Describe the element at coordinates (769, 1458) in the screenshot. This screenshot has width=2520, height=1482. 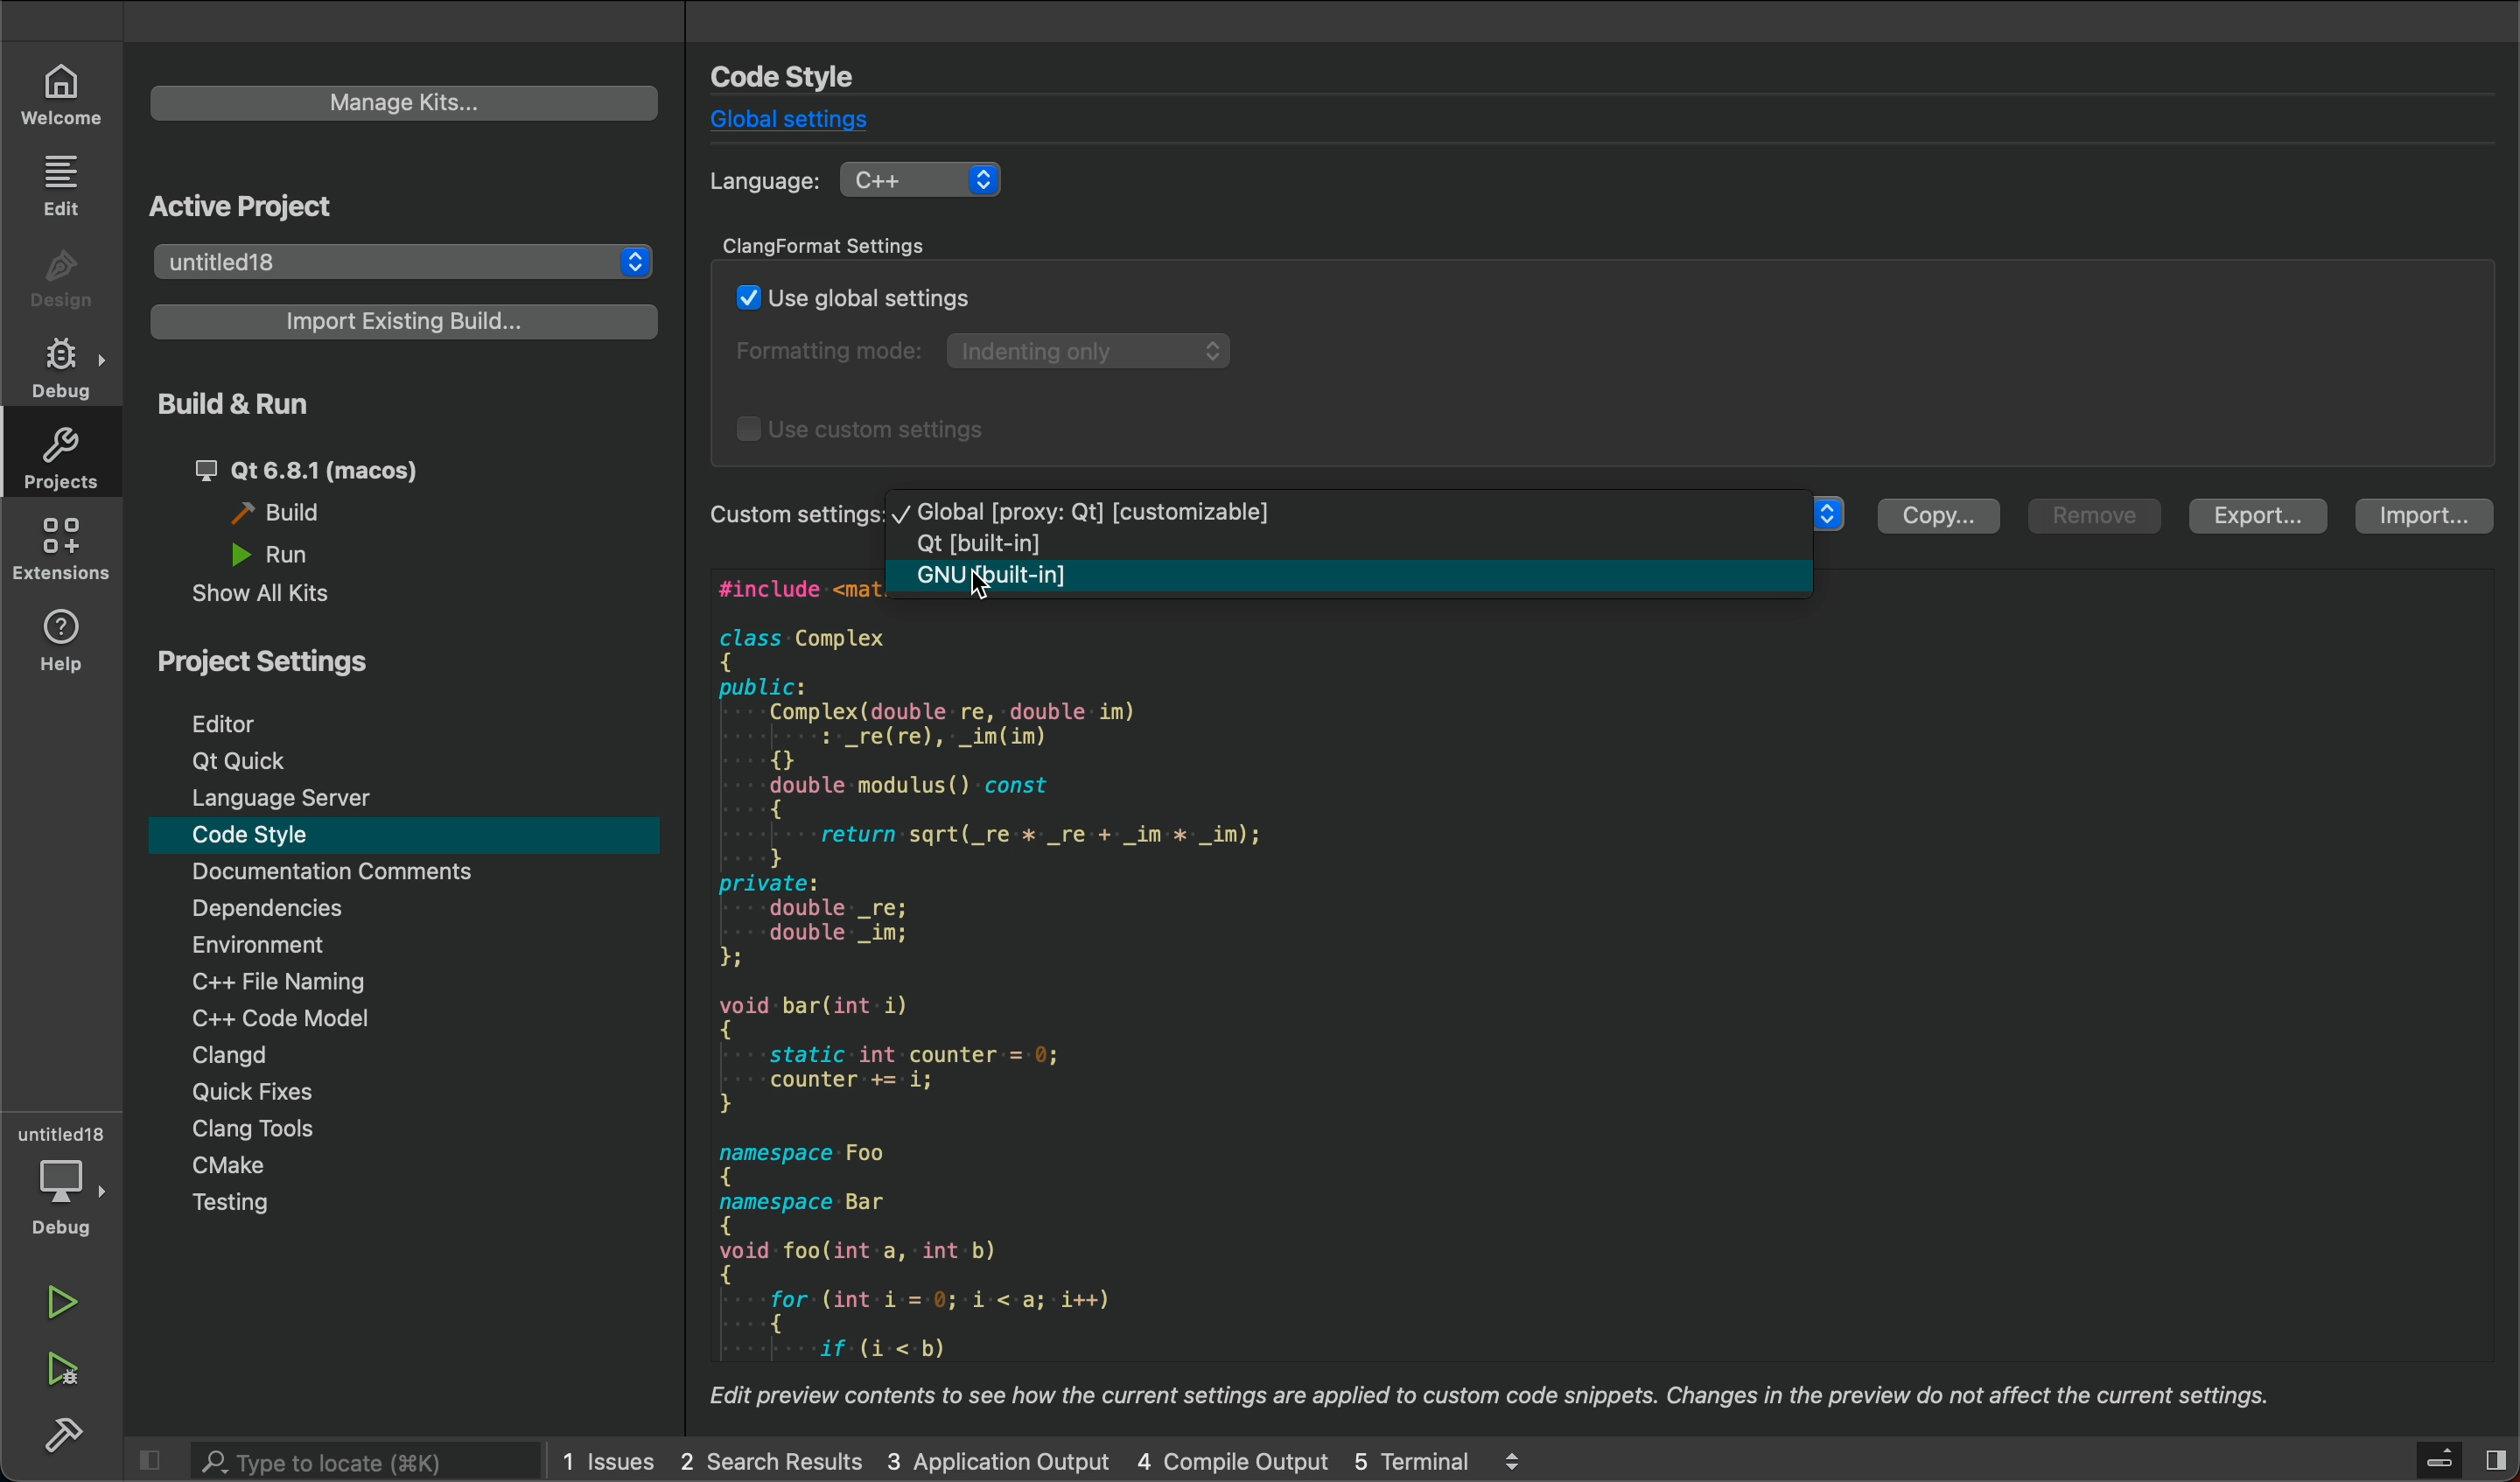
I see `2 Search Results` at that location.